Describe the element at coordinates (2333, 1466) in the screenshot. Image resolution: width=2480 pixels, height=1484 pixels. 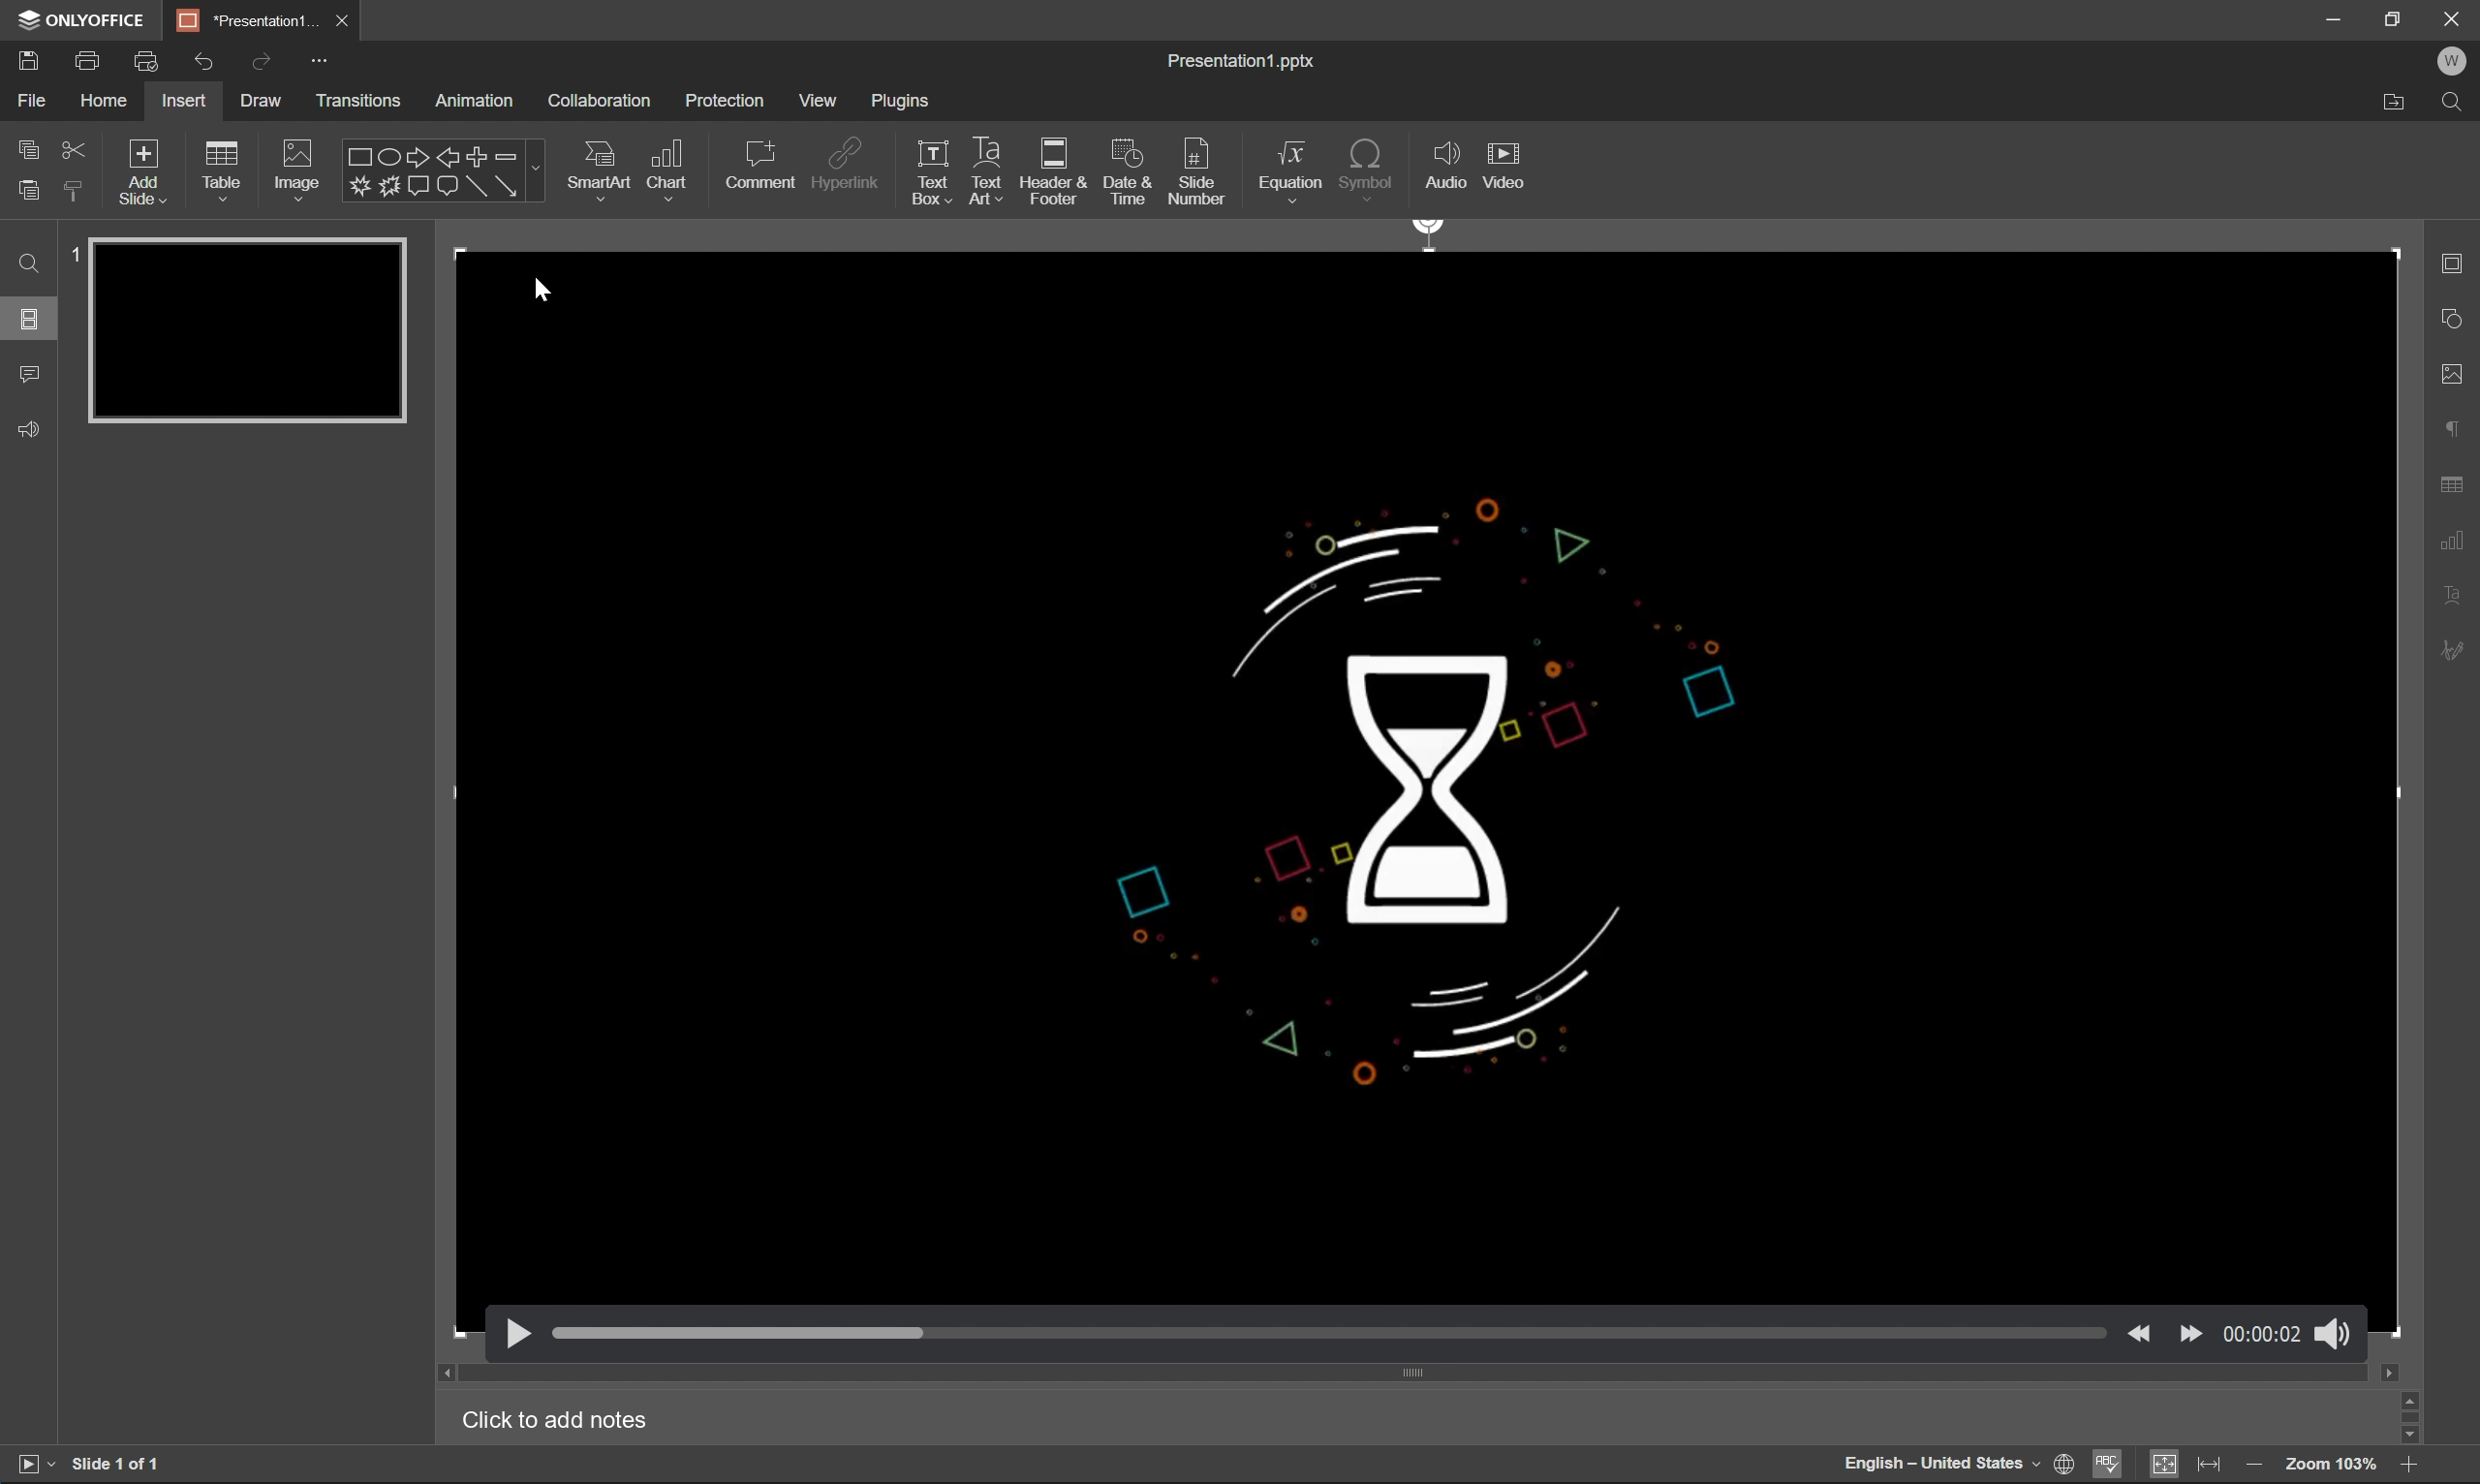
I see `Zoom 103%zoom 103%` at that location.